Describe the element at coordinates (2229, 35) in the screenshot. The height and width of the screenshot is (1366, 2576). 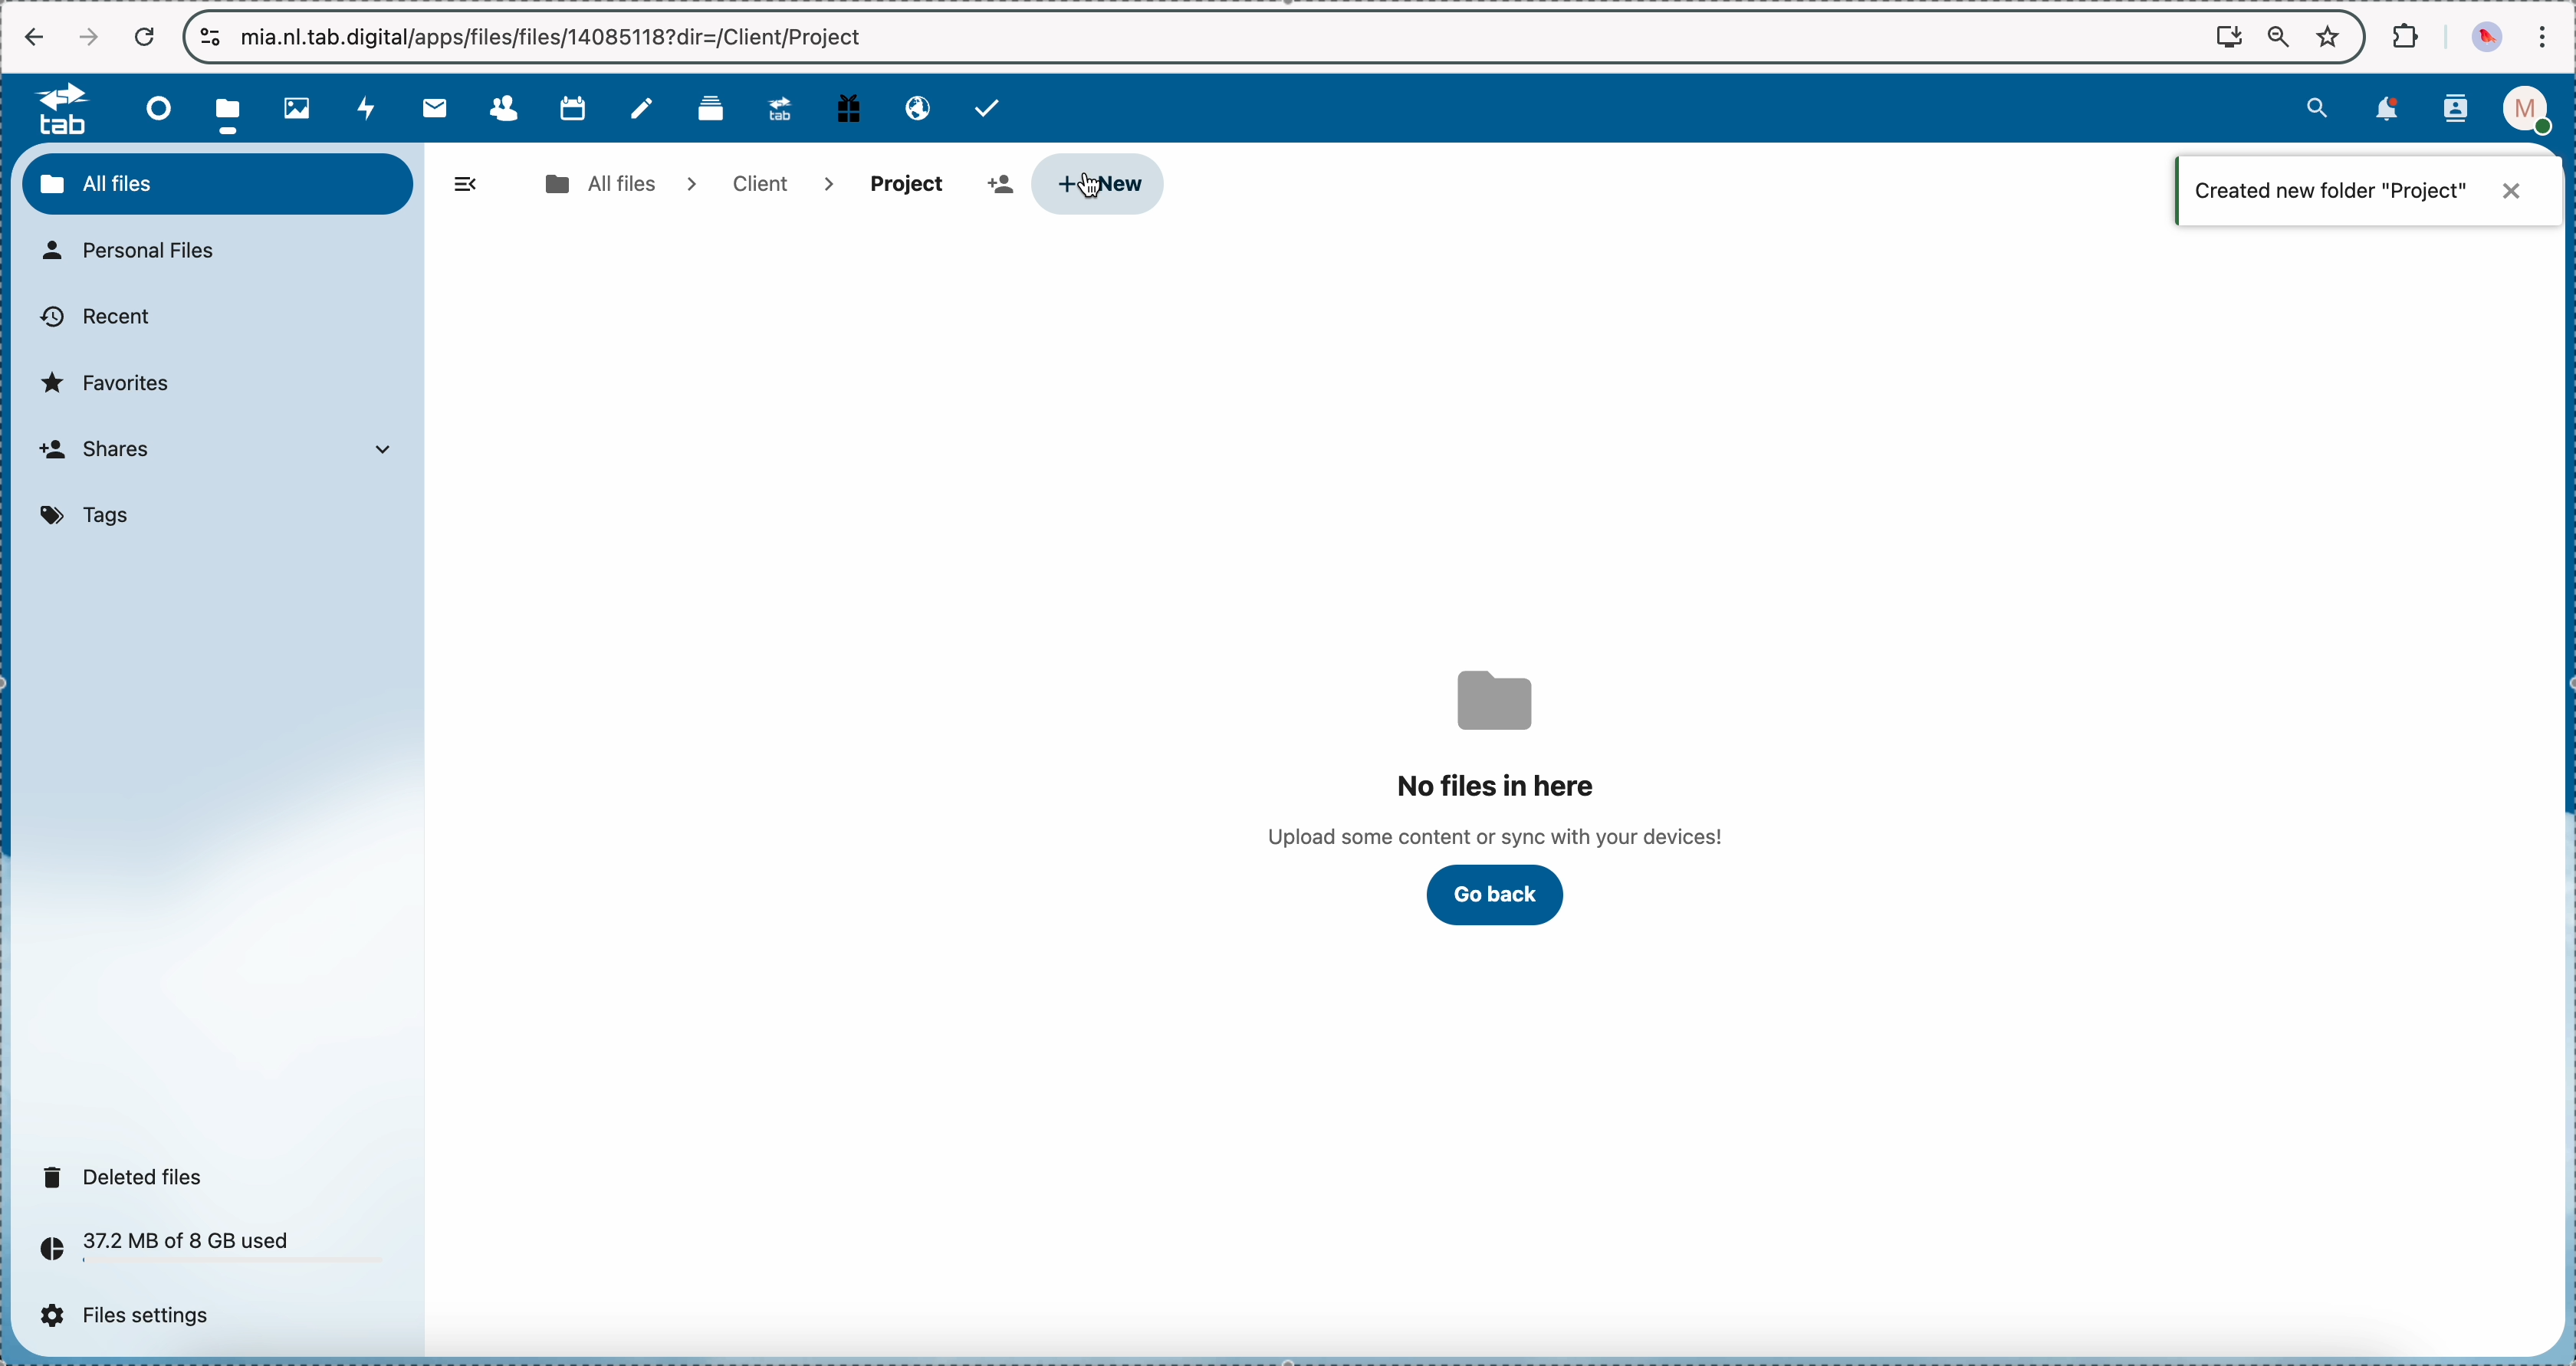
I see `screen` at that location.